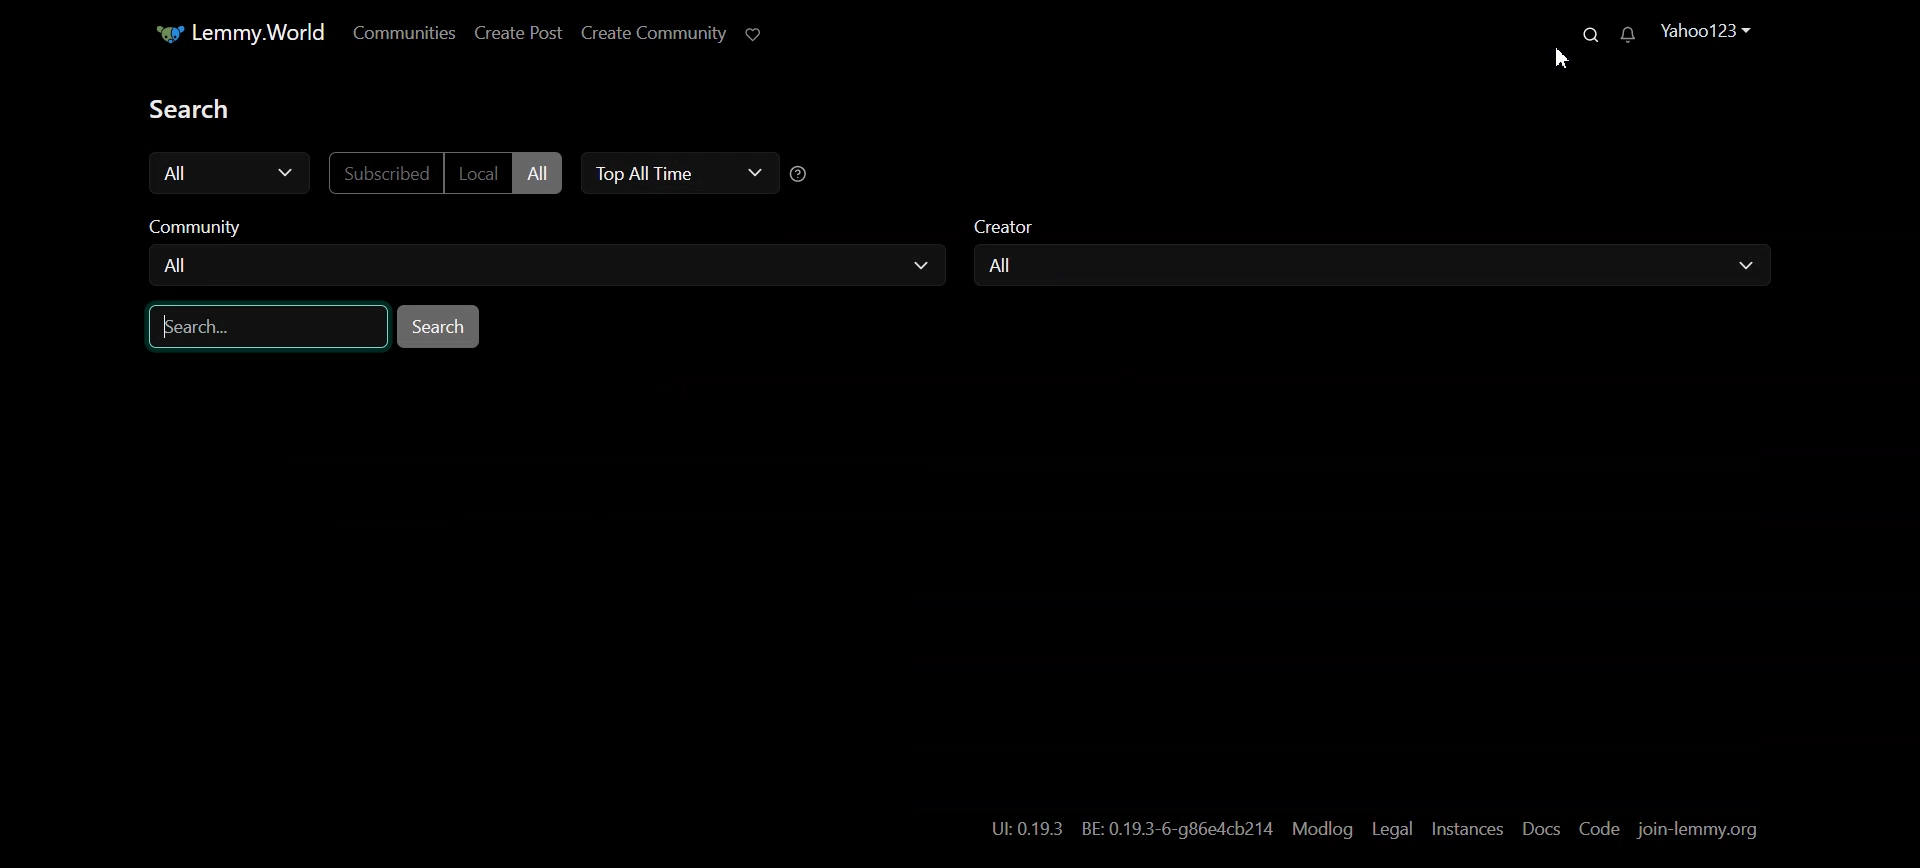 Image resolution: width=1920 pixels, height=868 pixels. What do you see at coordinates (539, 173) in the screenshot?
I see `All` at bounding box center [539, 173].